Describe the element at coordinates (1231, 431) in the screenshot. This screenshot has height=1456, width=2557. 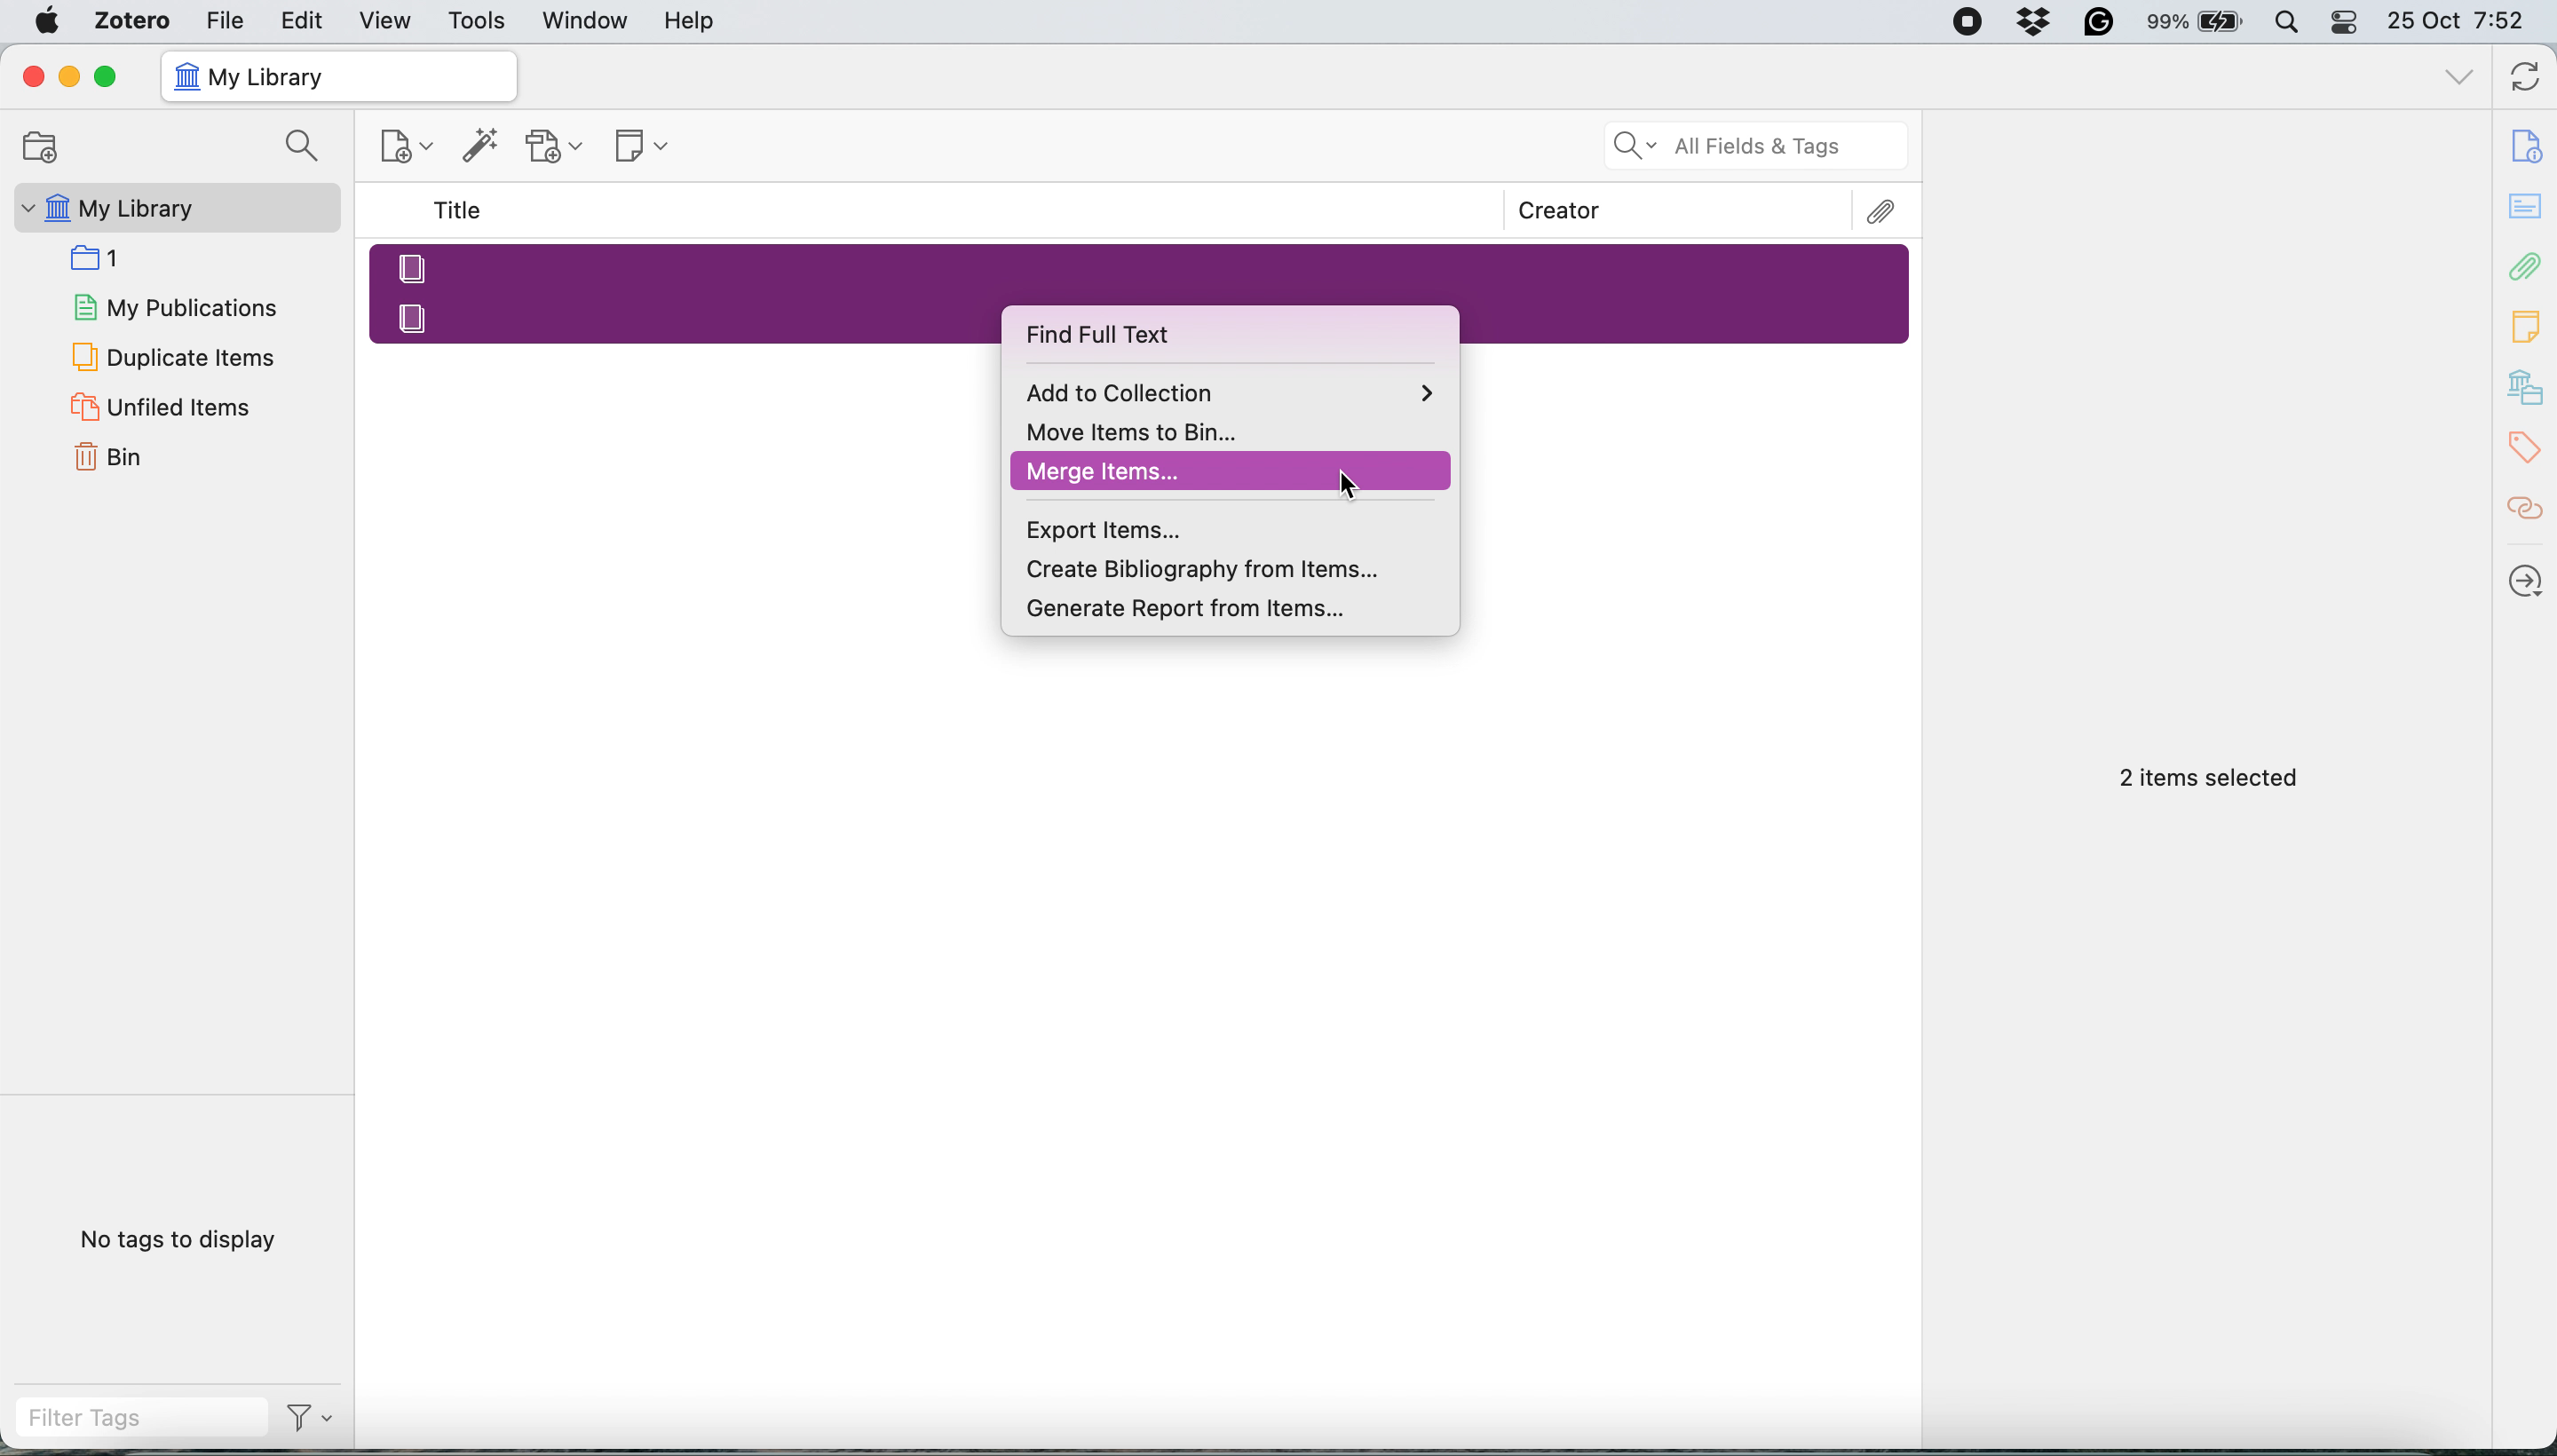
I see `Move Items to Bin` at that location.